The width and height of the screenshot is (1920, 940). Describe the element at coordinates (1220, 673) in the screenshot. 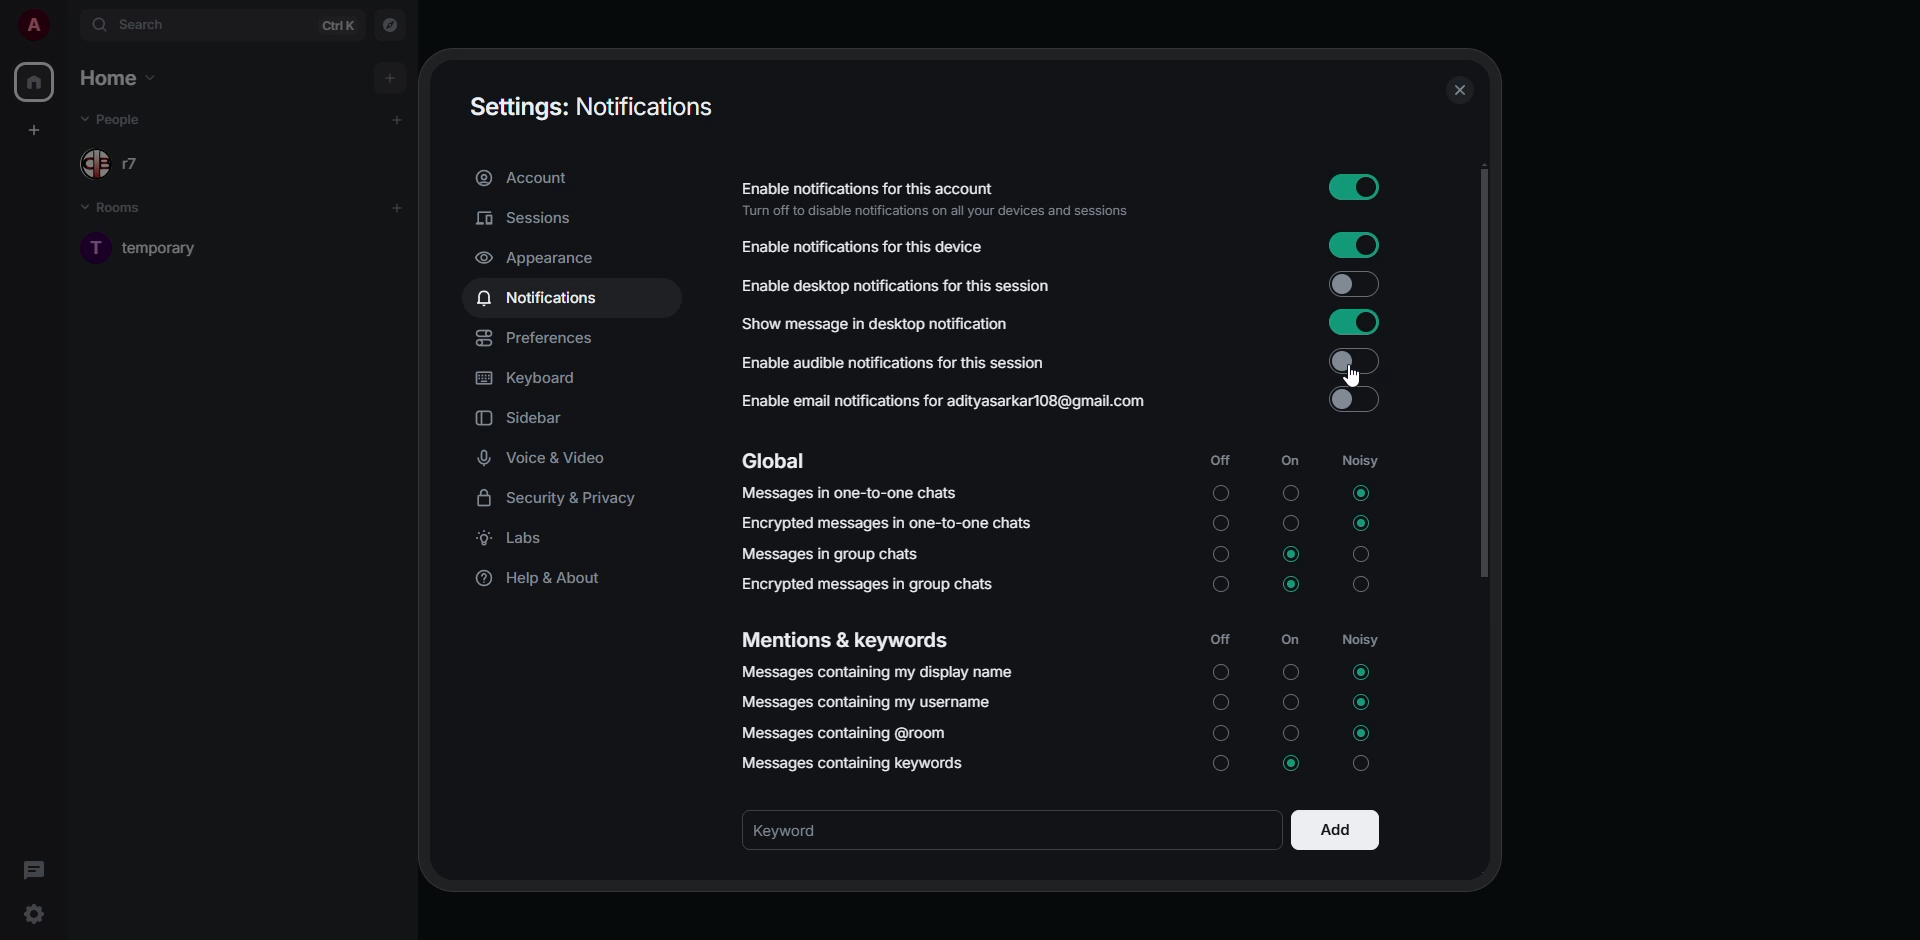

I see `Off Unselected` at that location.